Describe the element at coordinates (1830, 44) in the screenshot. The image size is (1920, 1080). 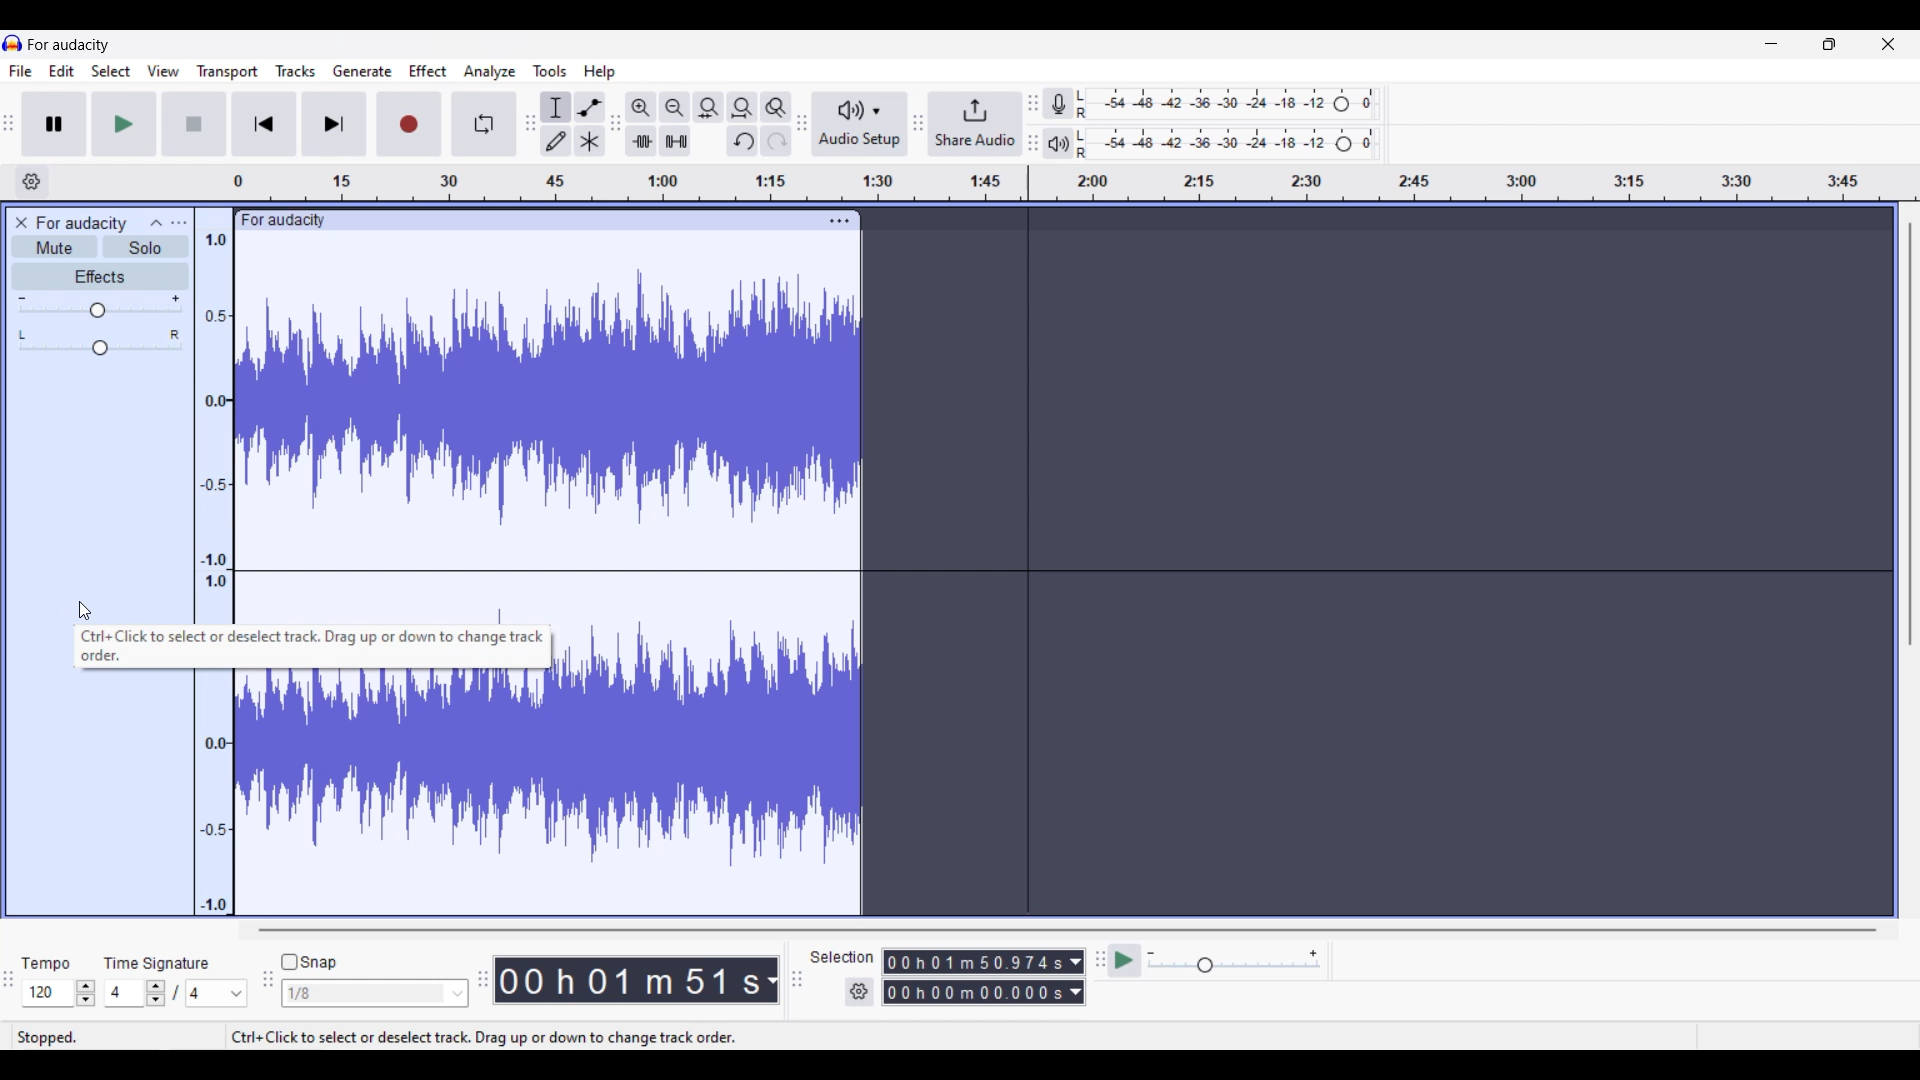
I see `Show in smaller tab` at that location.